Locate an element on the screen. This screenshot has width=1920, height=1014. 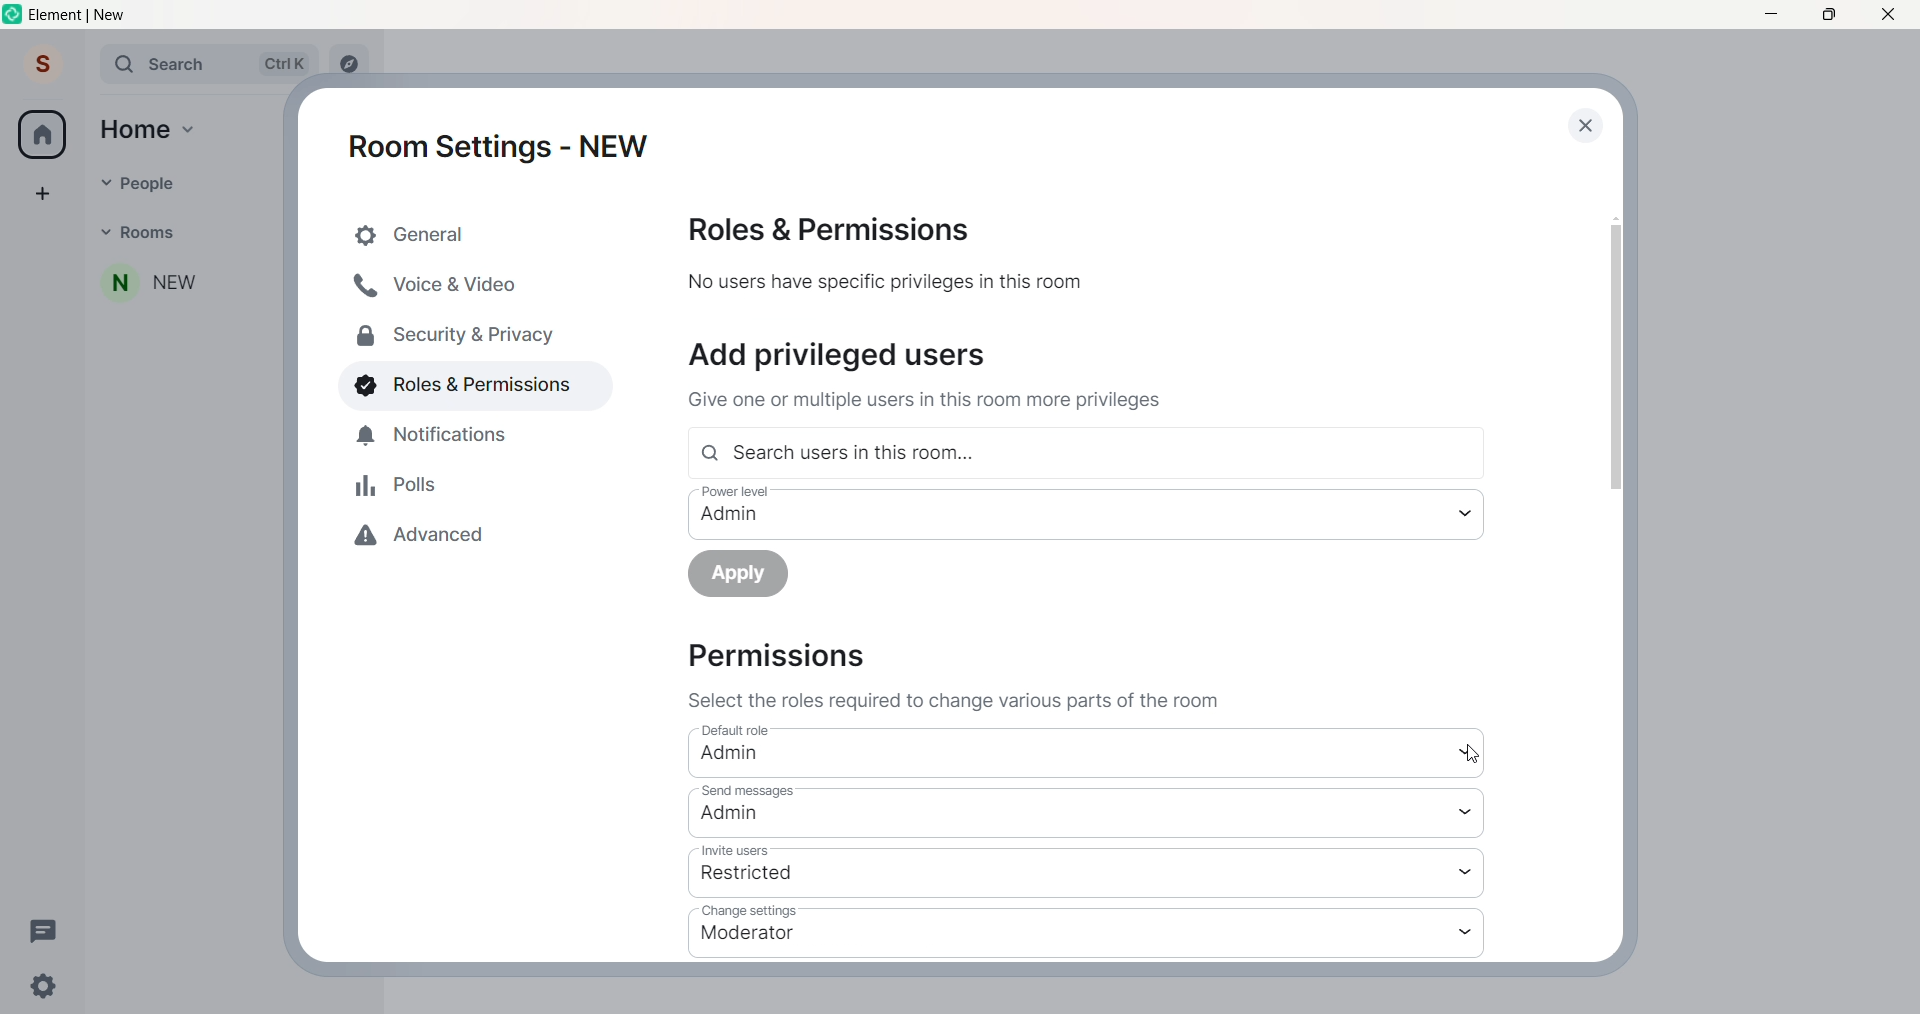
invite users is located at coordinates (1060, 873).